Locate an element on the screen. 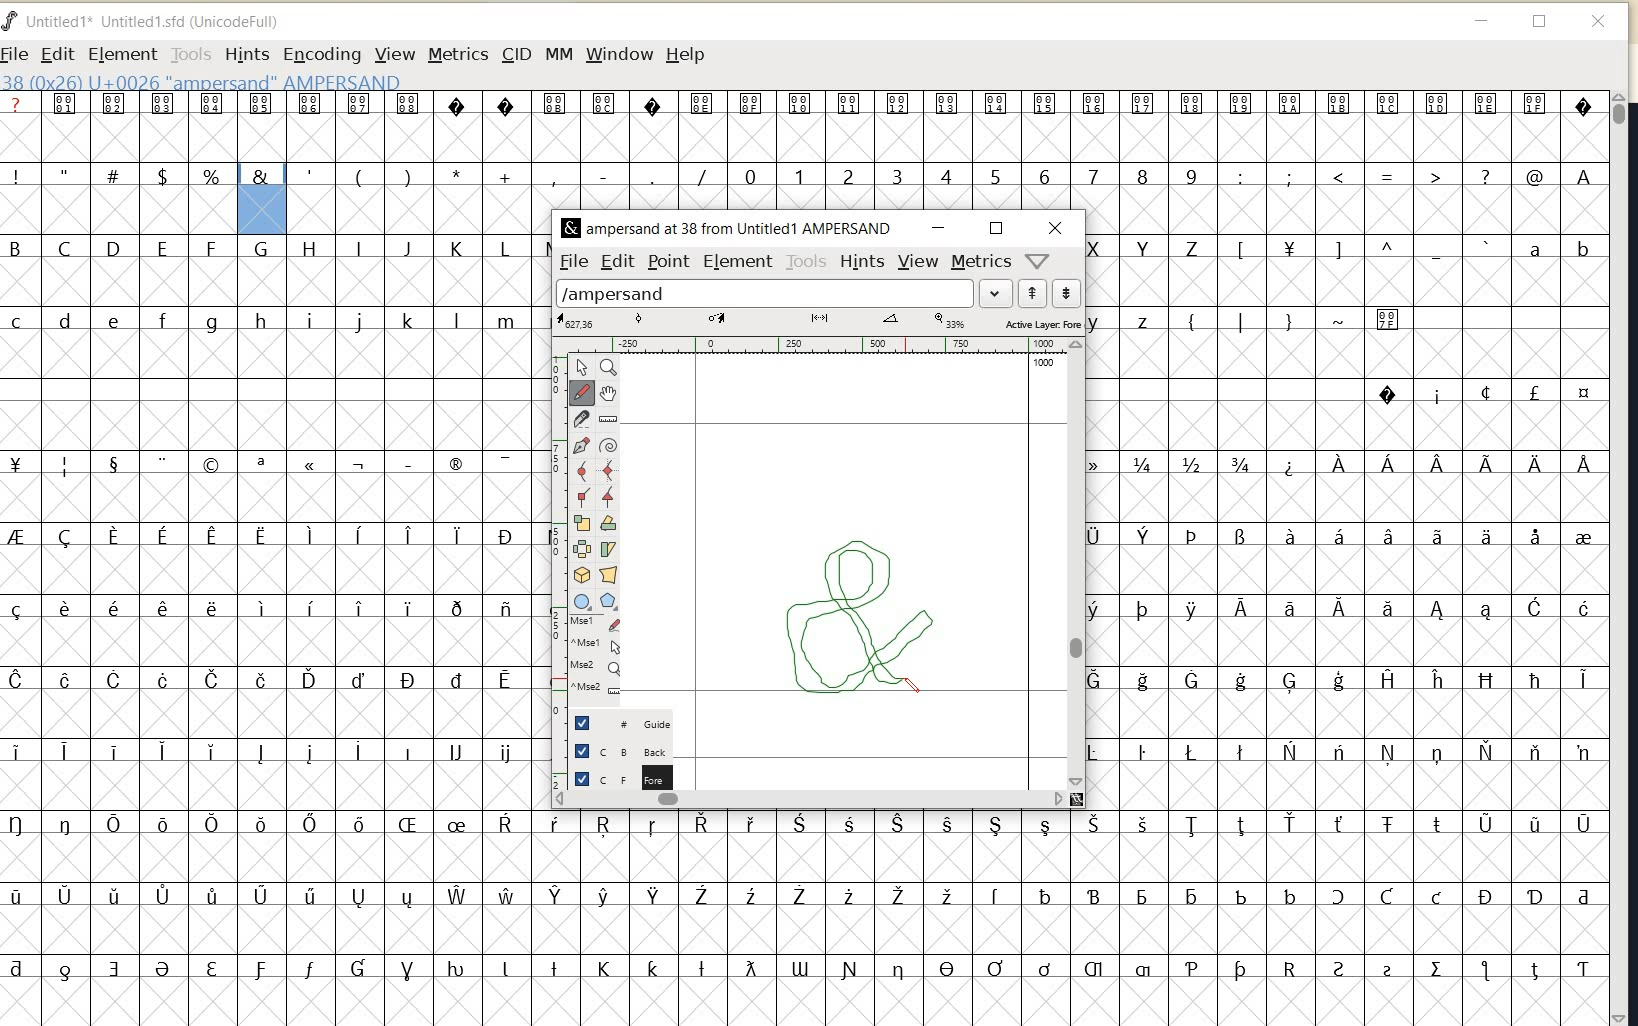 The height and width of the screenshot is (1026, 1638). add a corner point is located at coordinates (582, 495).